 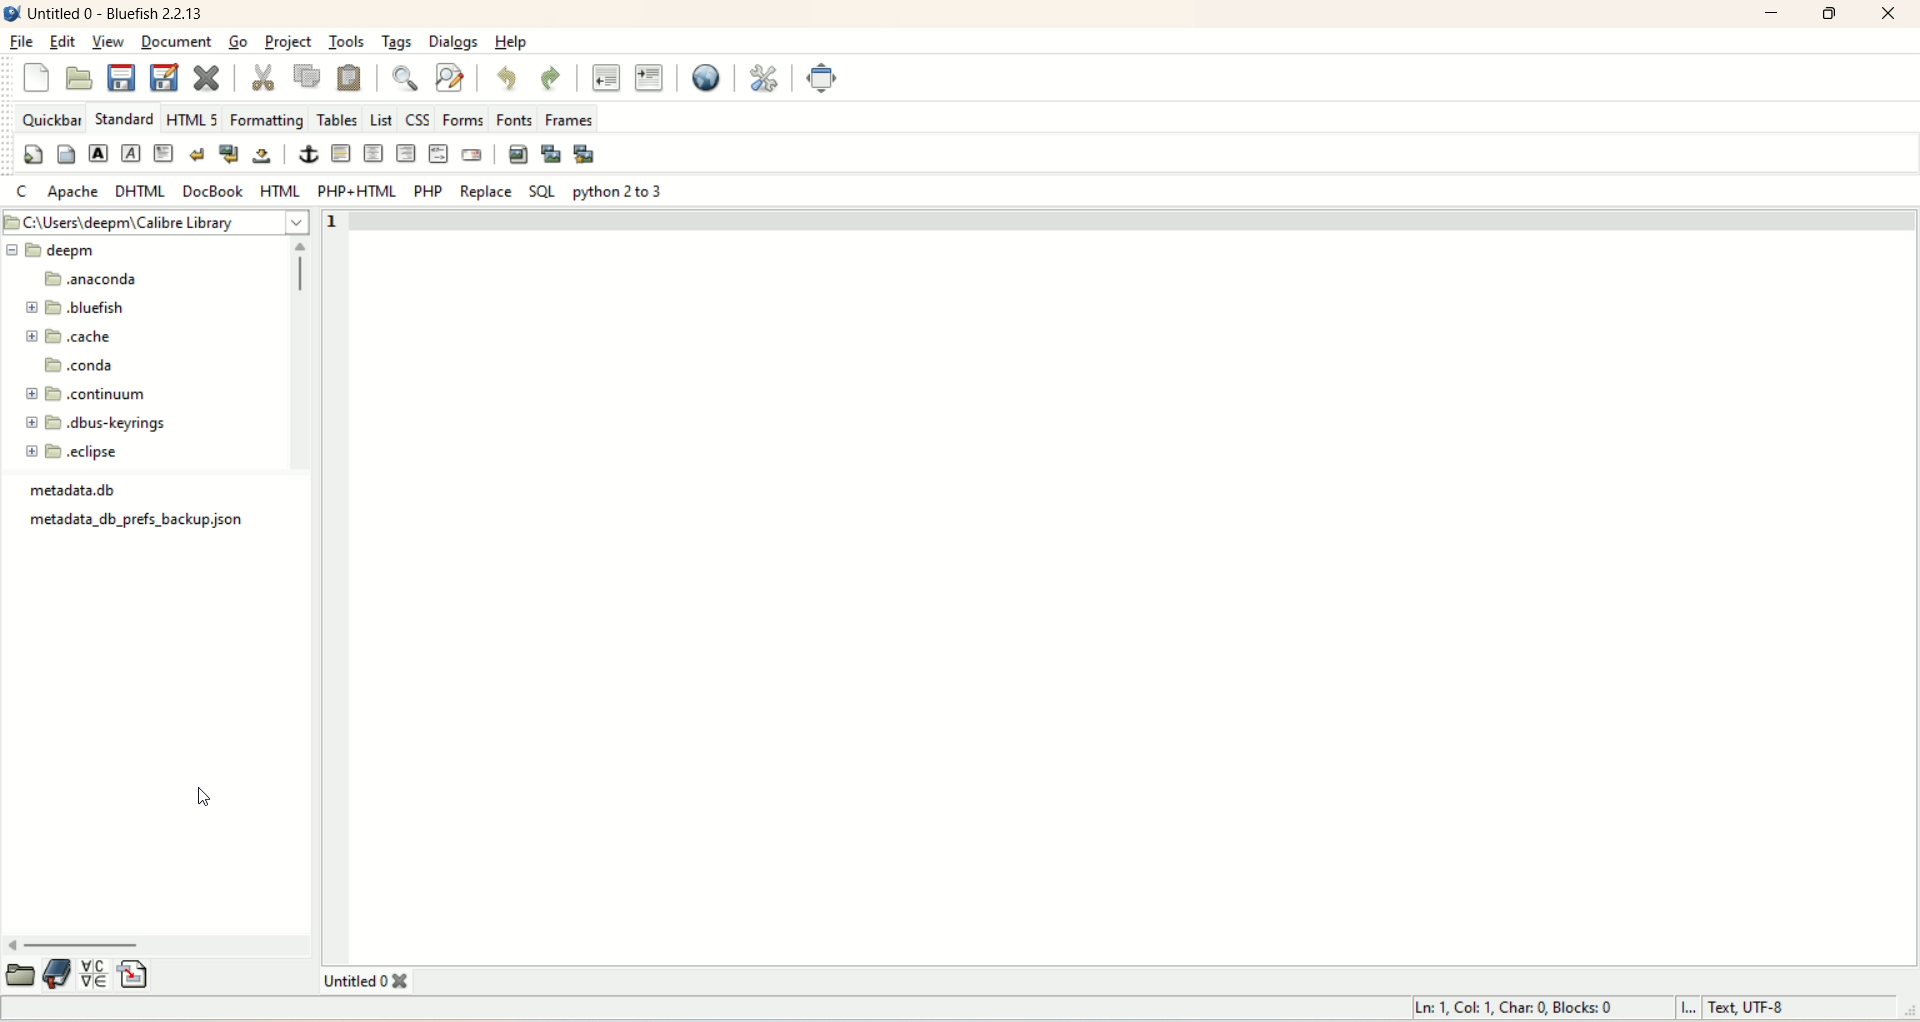 I want to click on break and clear, so click(x=228, y=152).